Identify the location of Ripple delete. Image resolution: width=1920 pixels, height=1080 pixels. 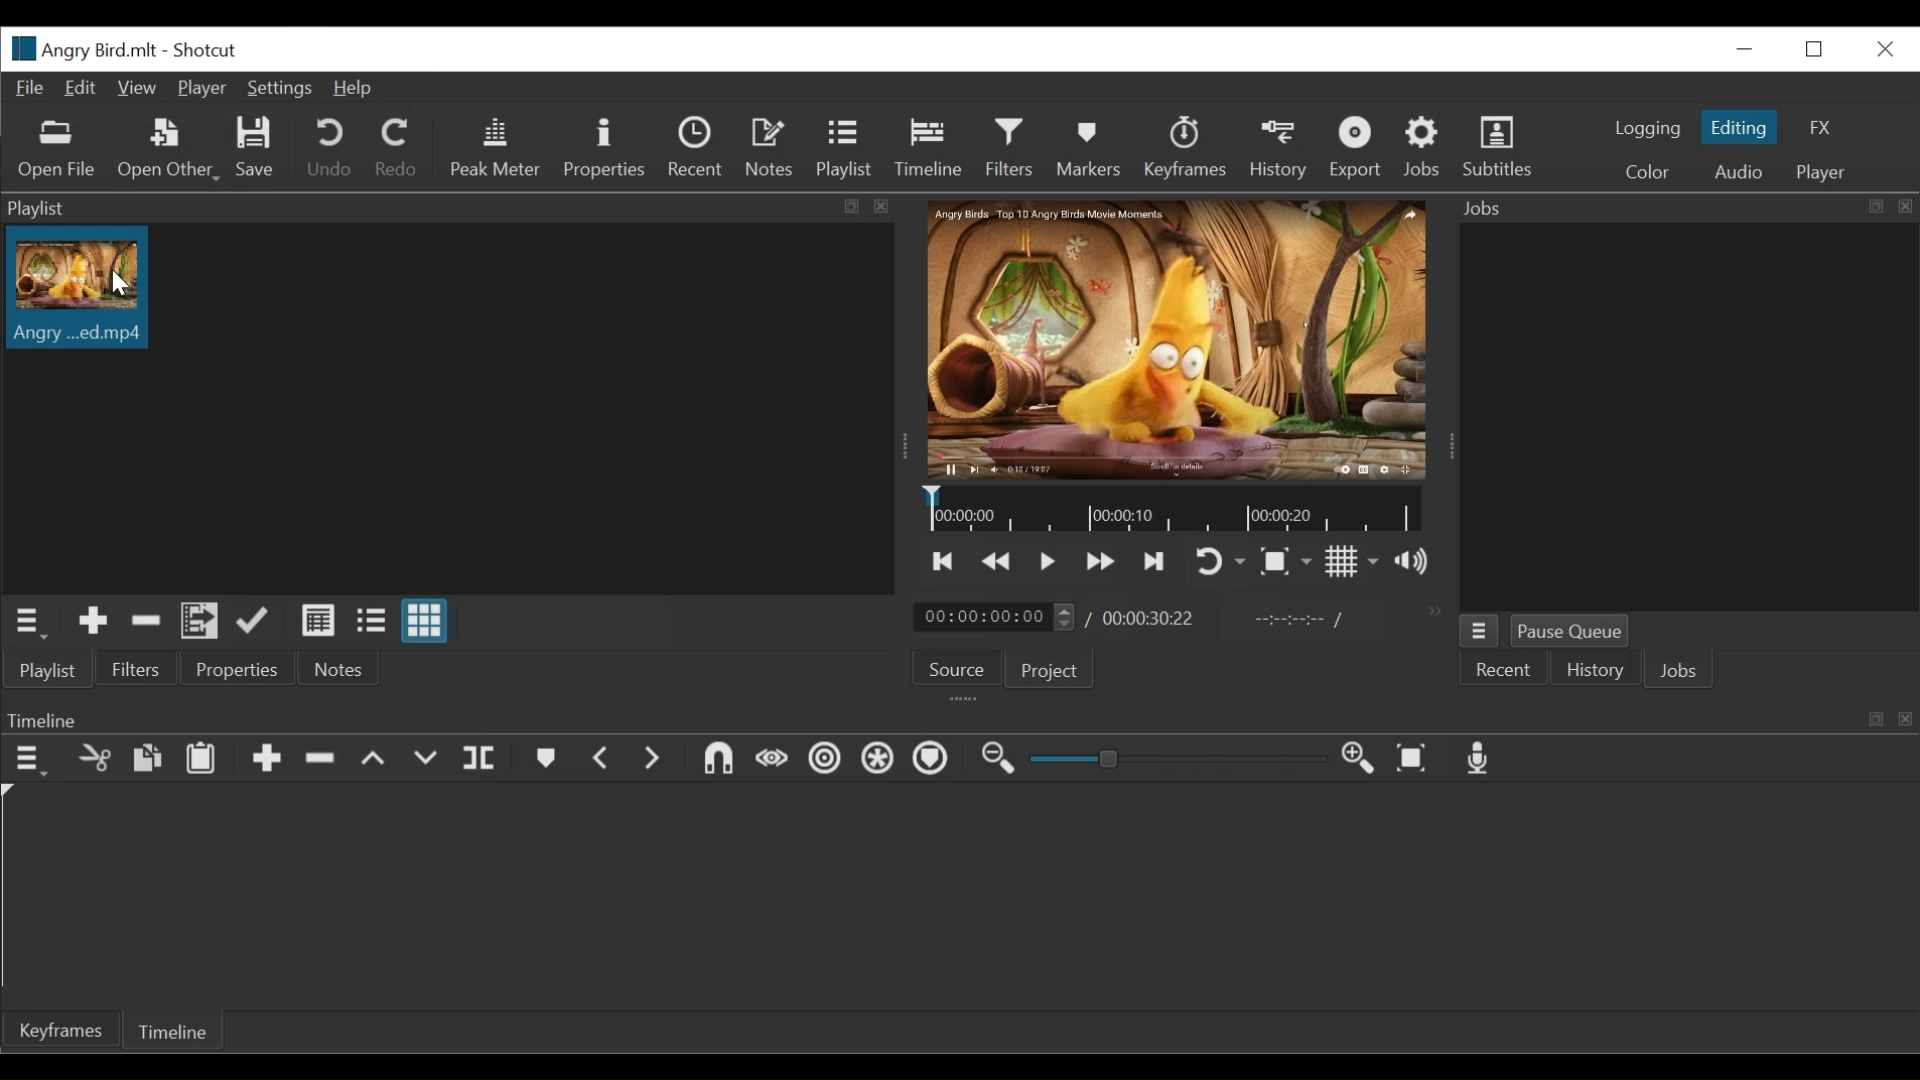
(320, 759).